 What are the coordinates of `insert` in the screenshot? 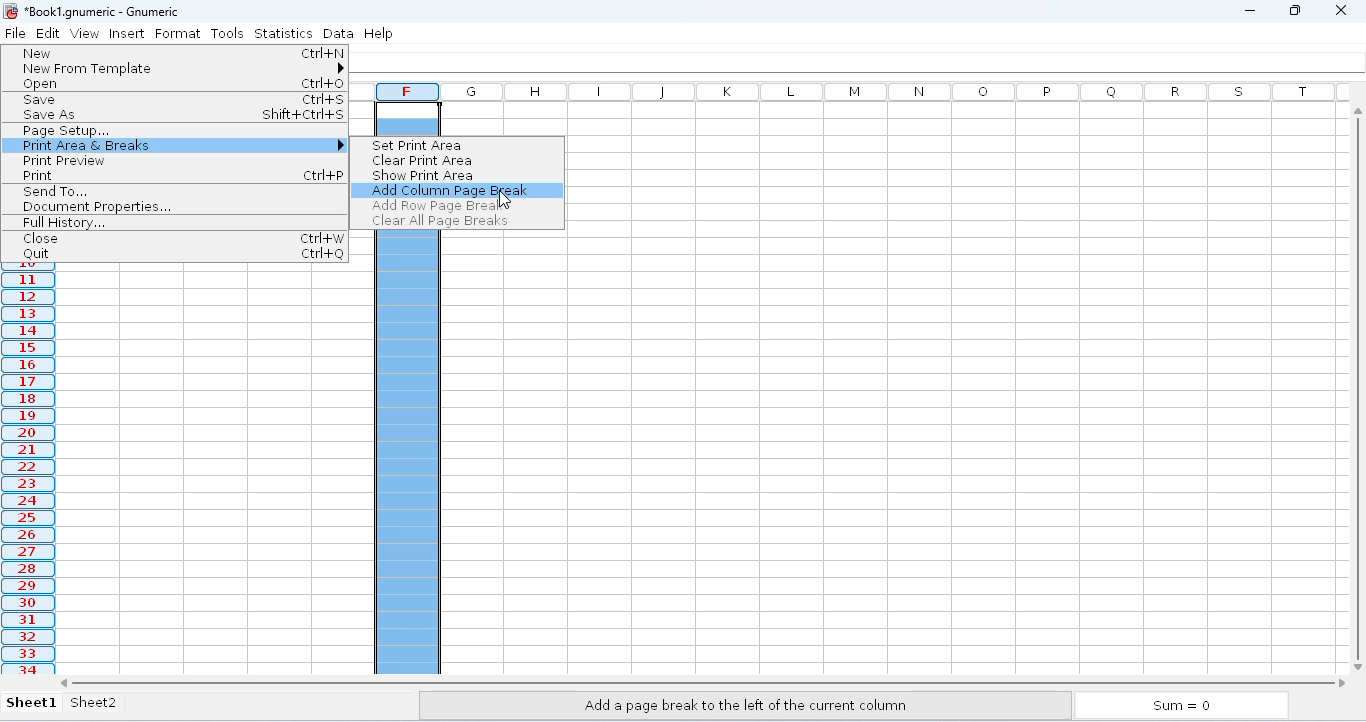 It's located at (127, 34).